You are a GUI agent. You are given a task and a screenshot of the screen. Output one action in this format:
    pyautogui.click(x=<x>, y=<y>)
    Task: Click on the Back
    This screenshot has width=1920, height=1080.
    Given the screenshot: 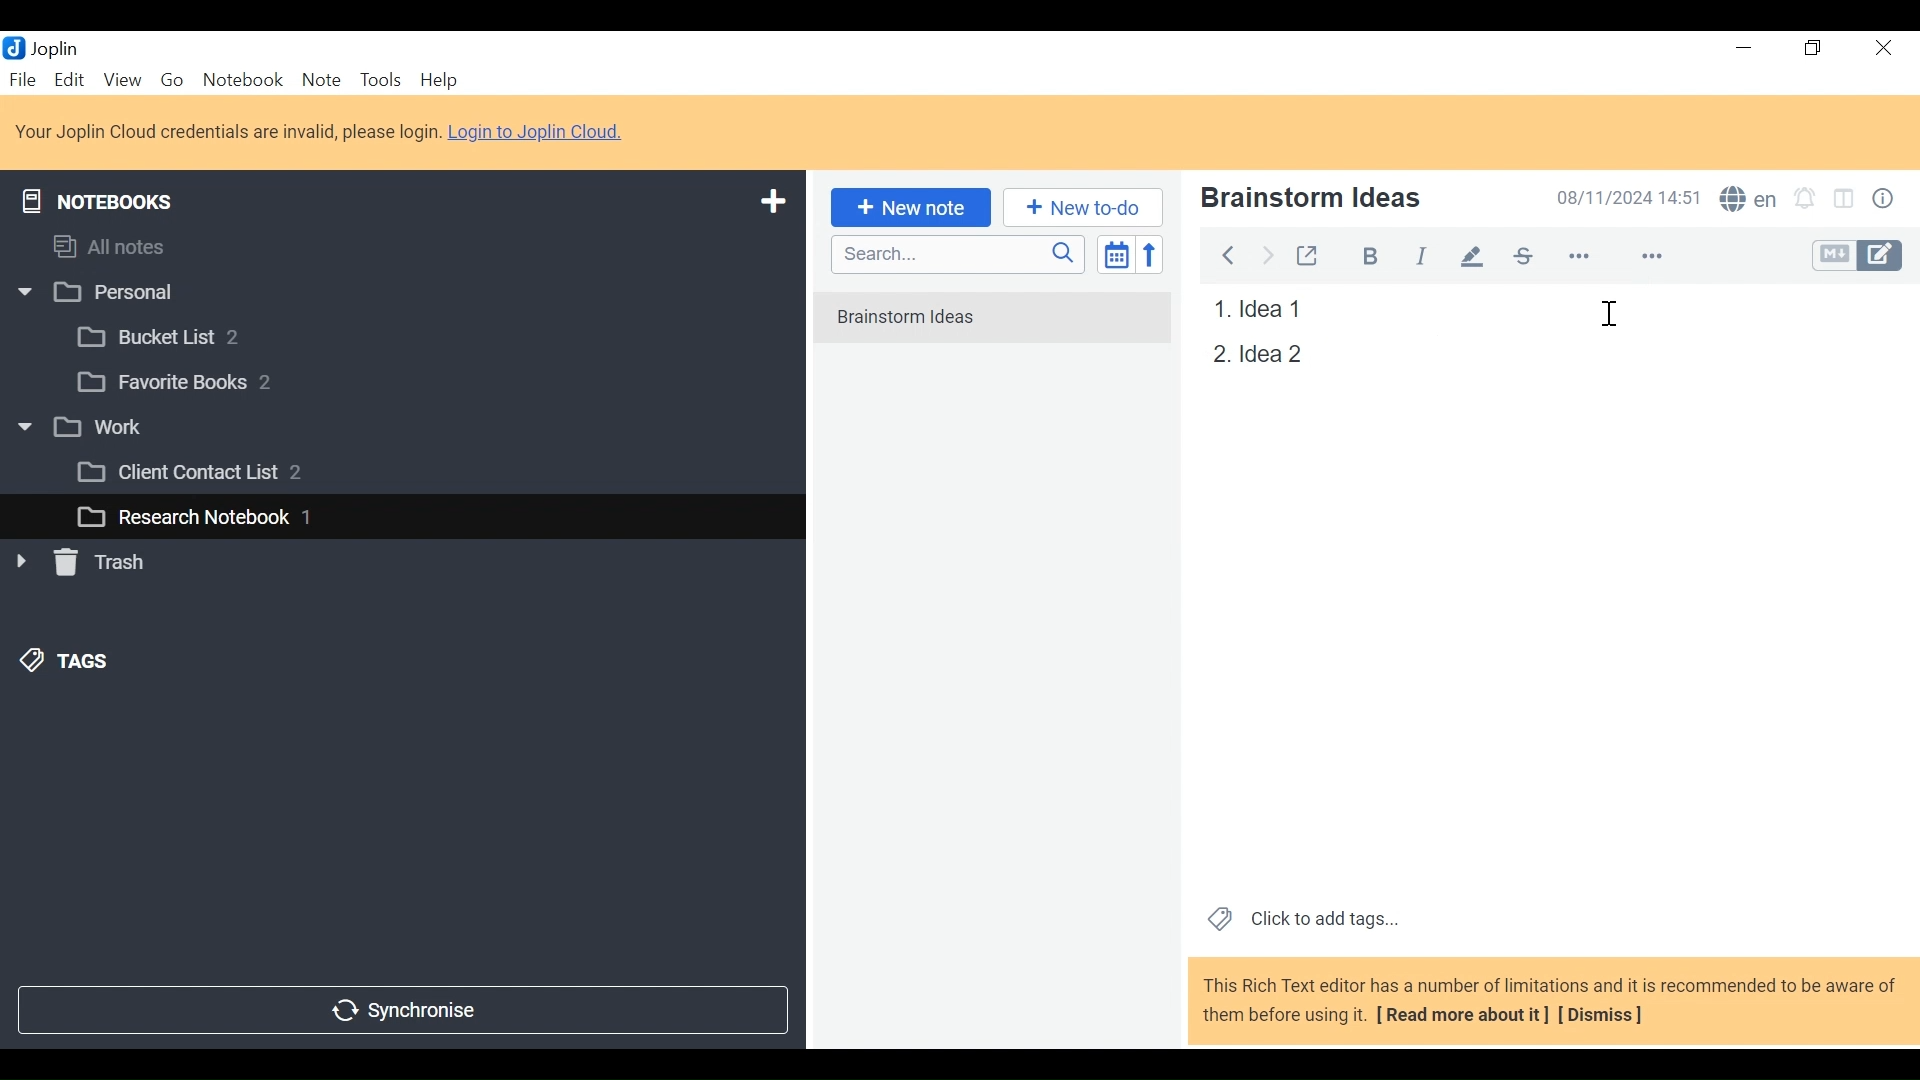 What is the action you would take?
    pyautogui.click(x=1227, y=252)
    